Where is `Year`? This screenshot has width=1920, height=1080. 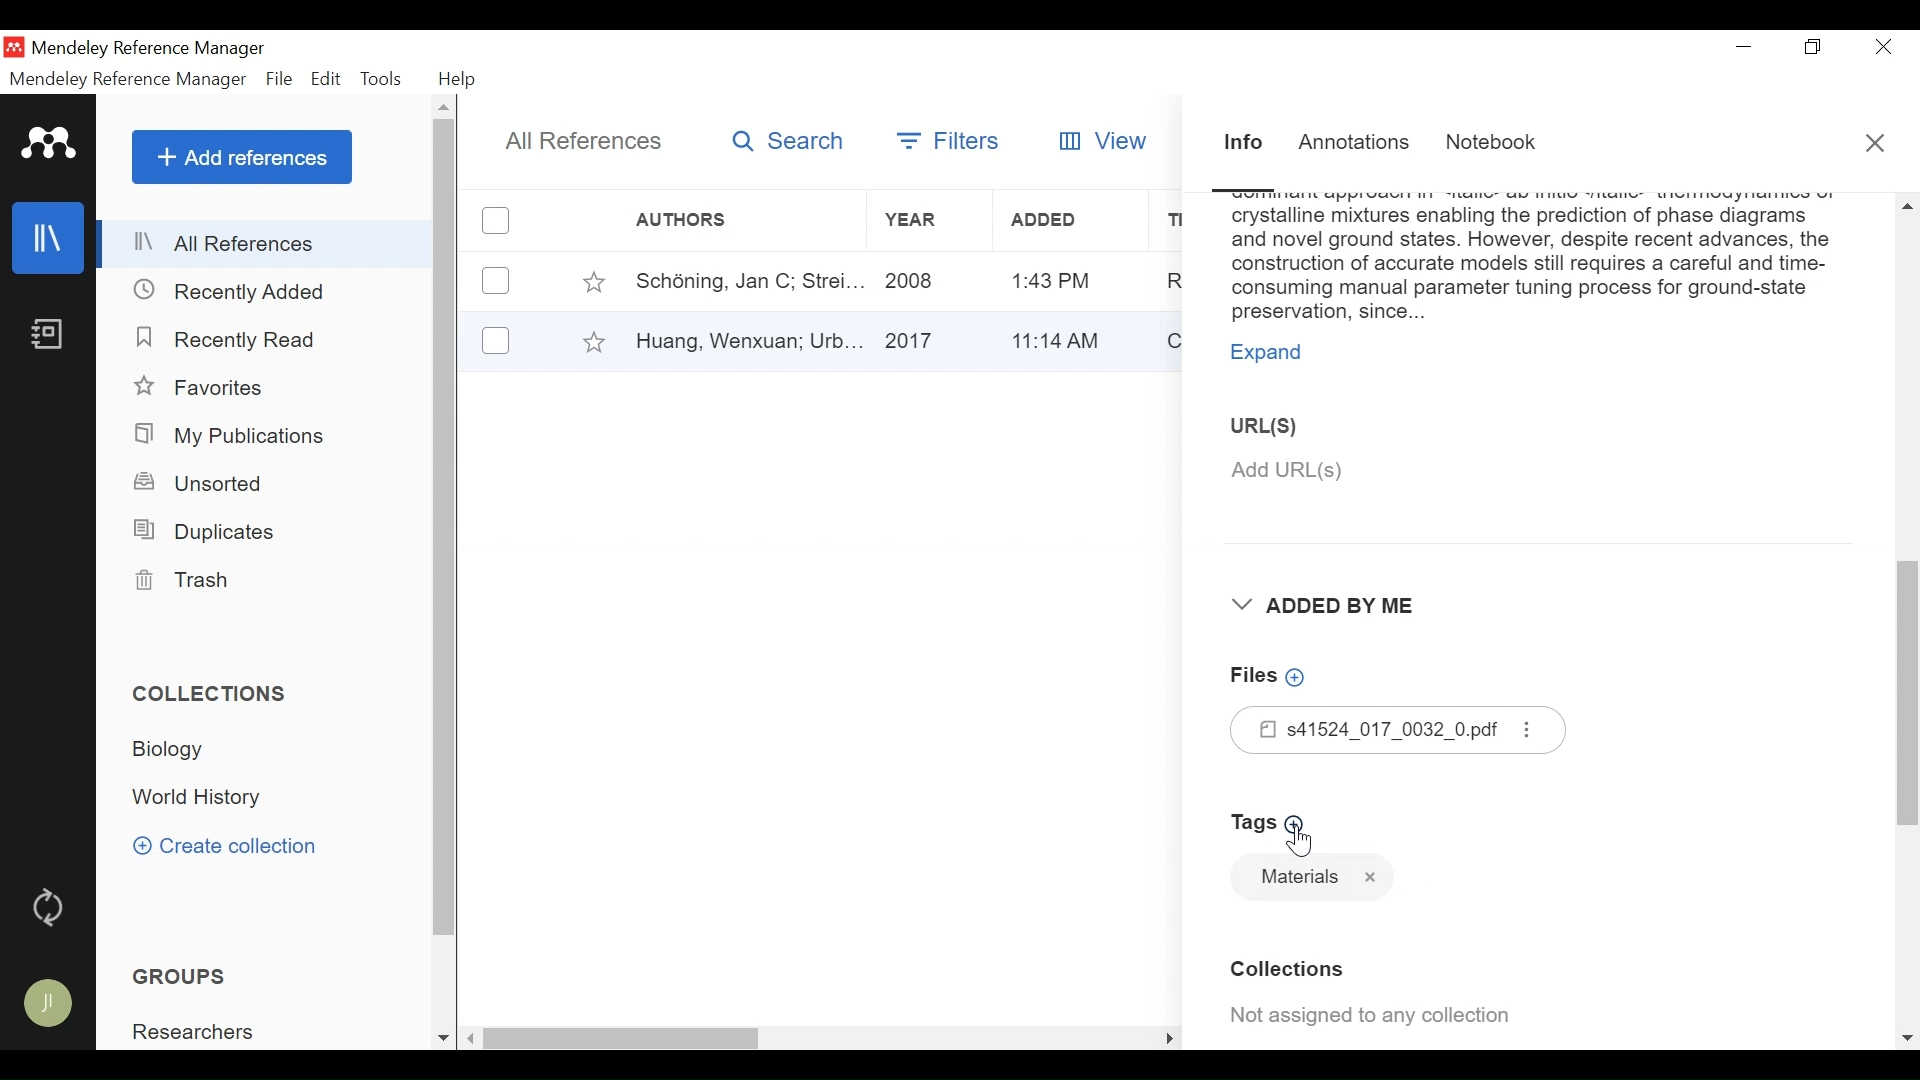 Year is located at coordinates (923, 220).